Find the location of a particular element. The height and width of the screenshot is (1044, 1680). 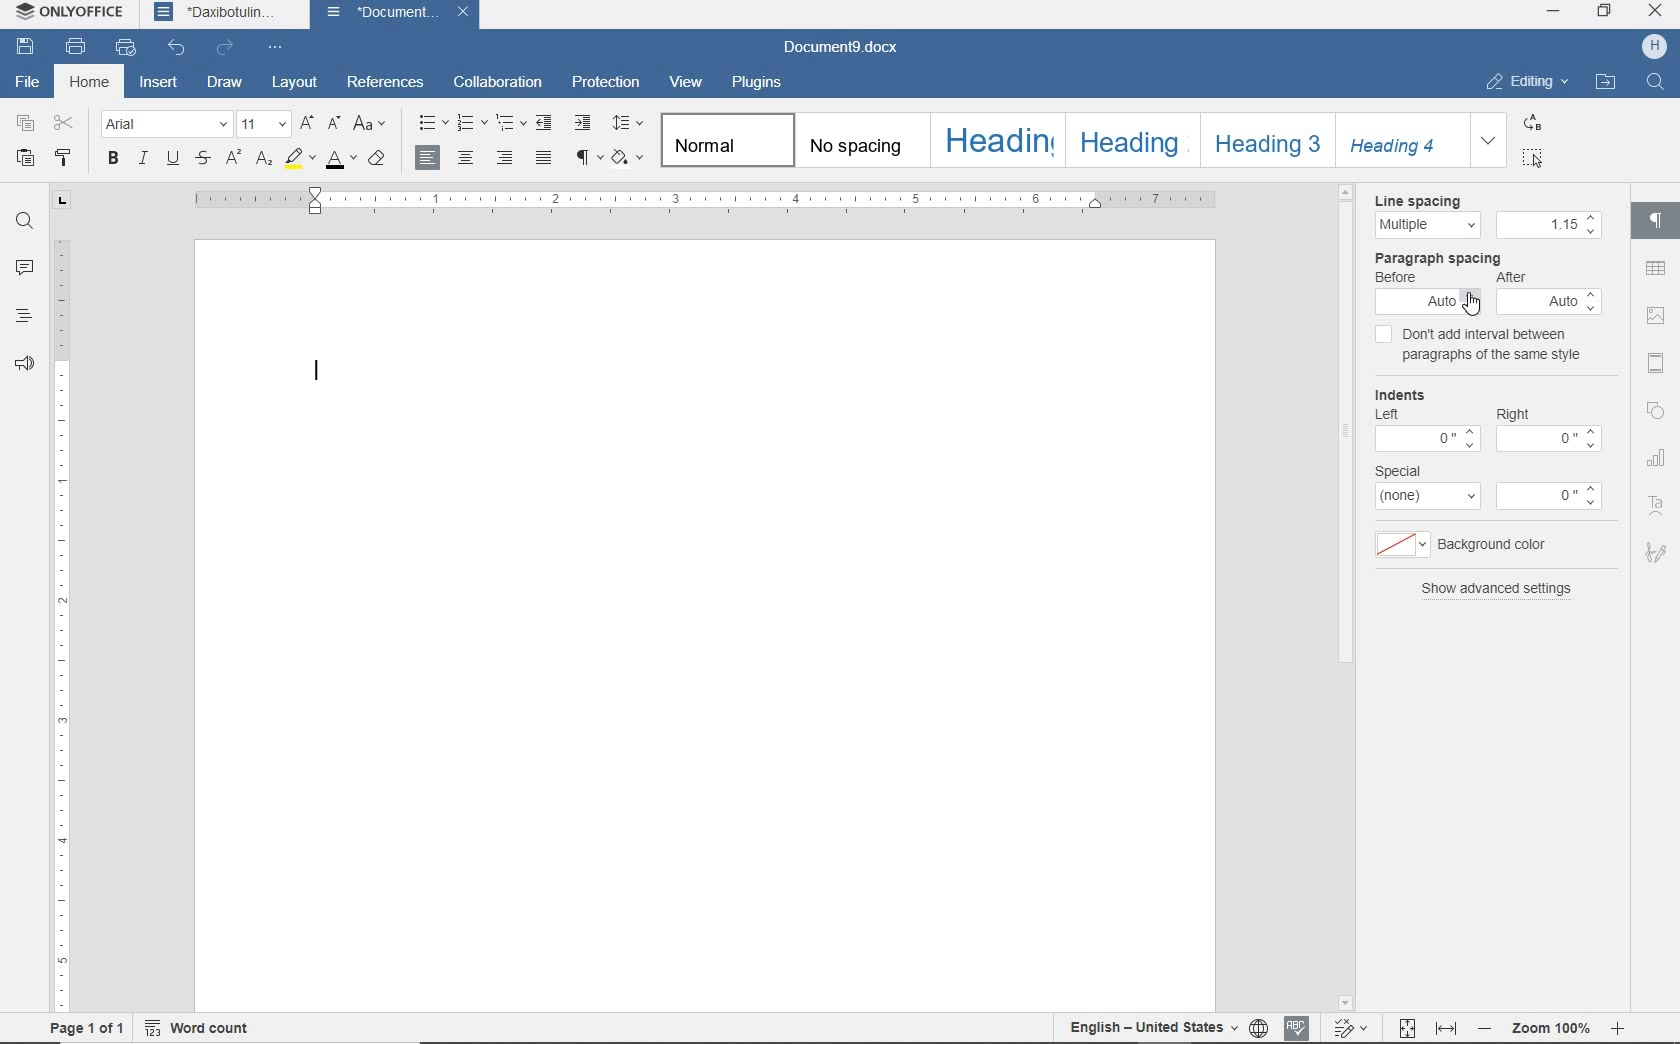

before is located at coordinates (1396, 277).